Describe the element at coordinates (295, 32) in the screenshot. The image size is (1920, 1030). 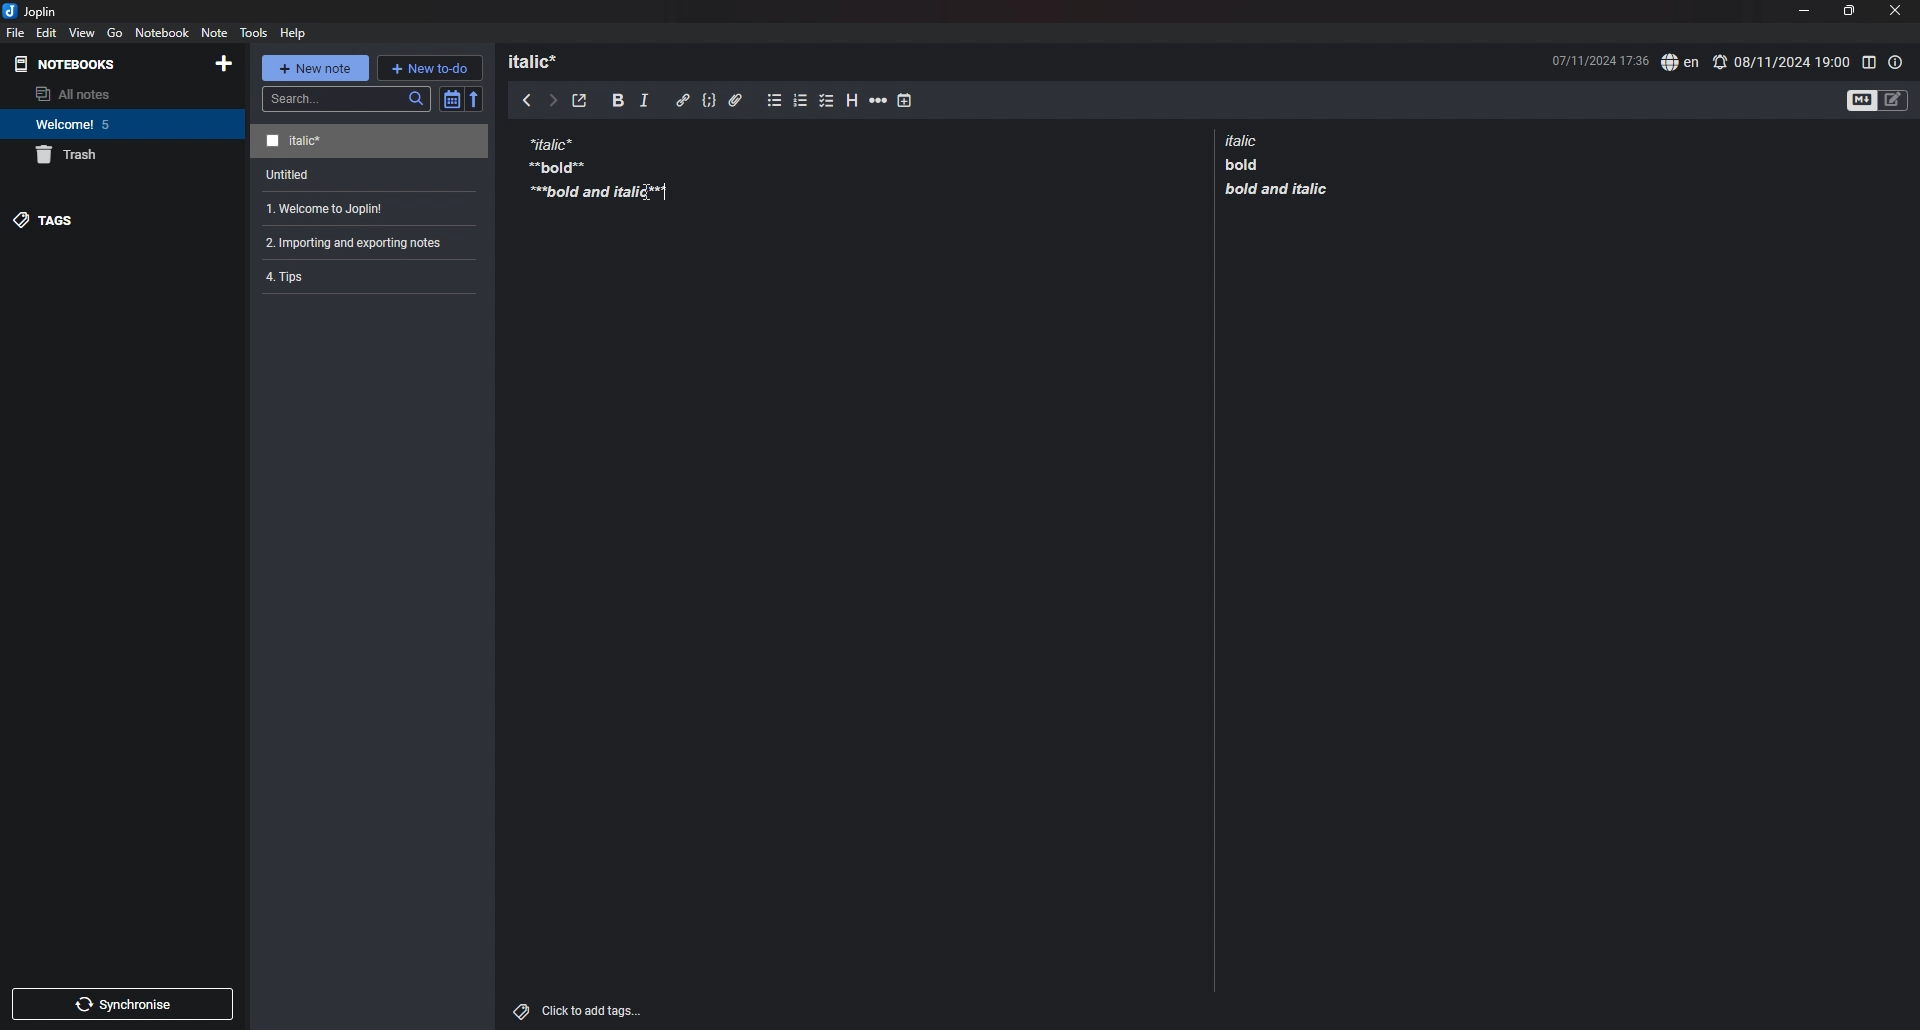
I see `help` at that location.